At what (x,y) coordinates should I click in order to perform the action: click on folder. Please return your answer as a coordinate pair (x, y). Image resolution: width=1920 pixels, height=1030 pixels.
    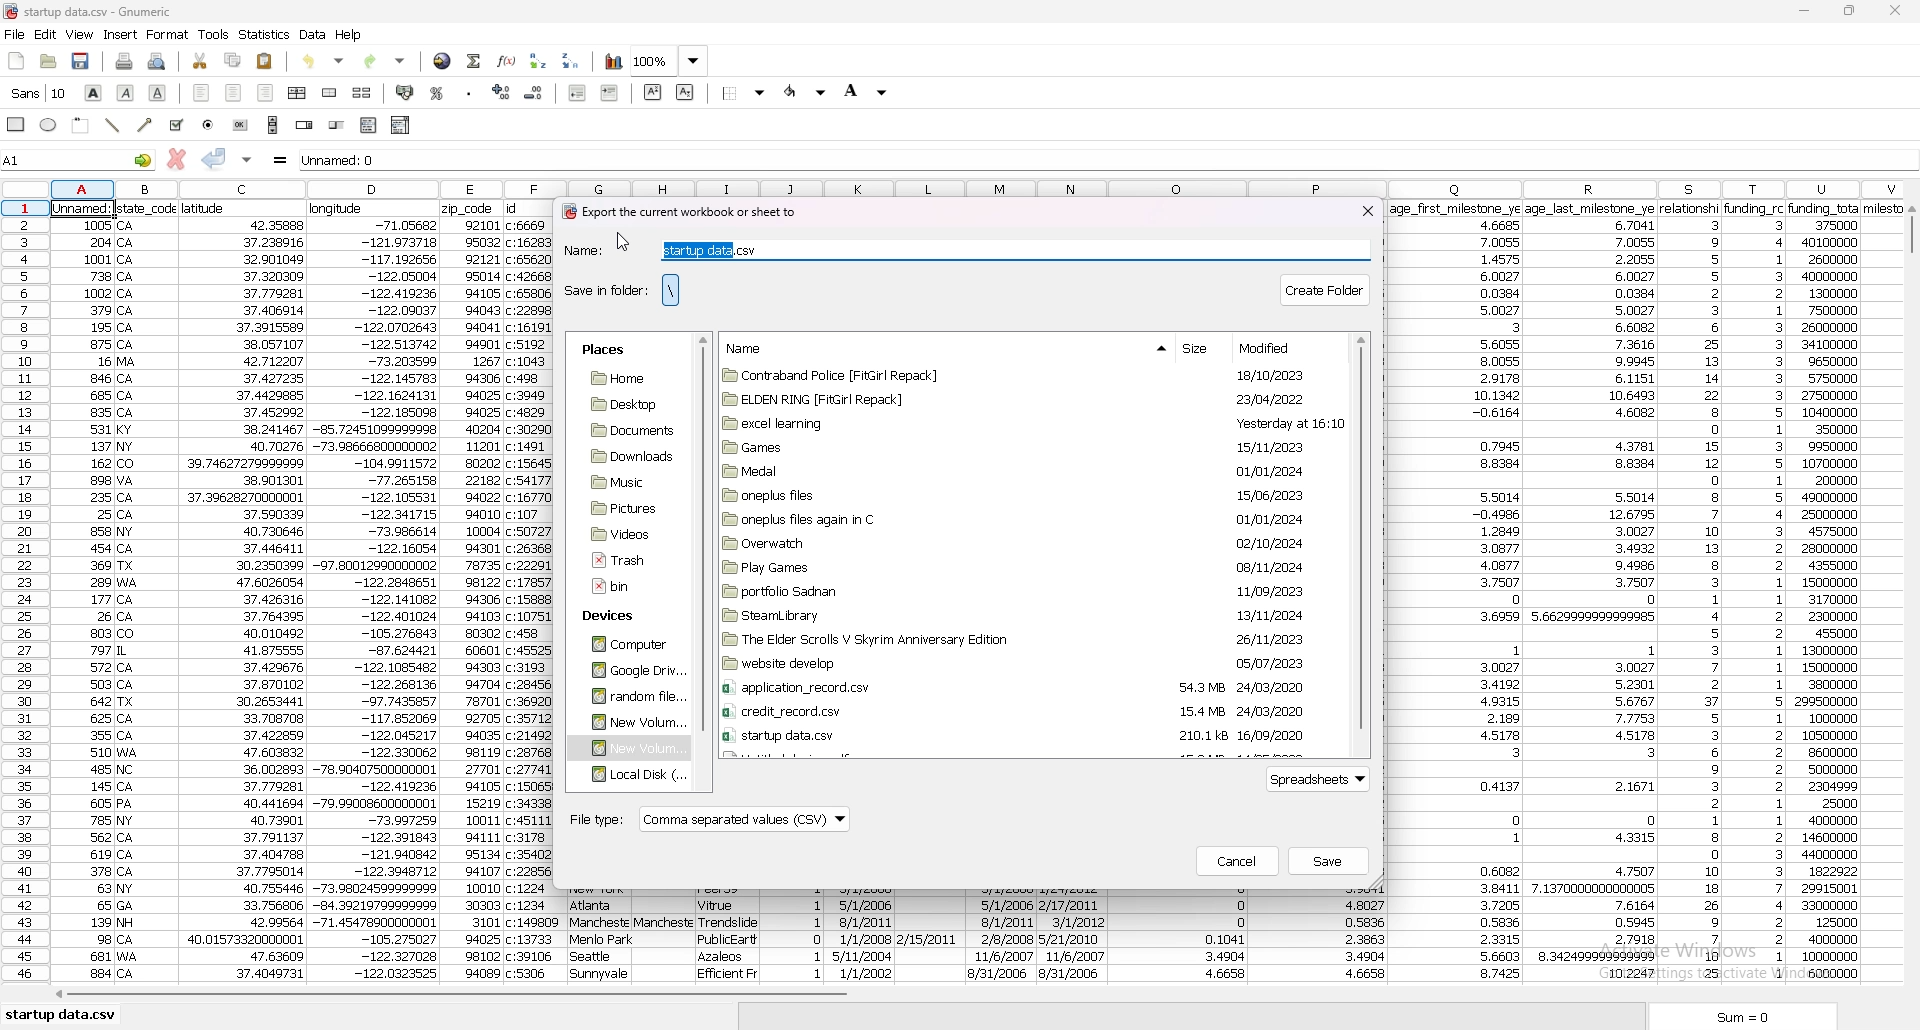
    Looking at the image, I should click on (627, 379).